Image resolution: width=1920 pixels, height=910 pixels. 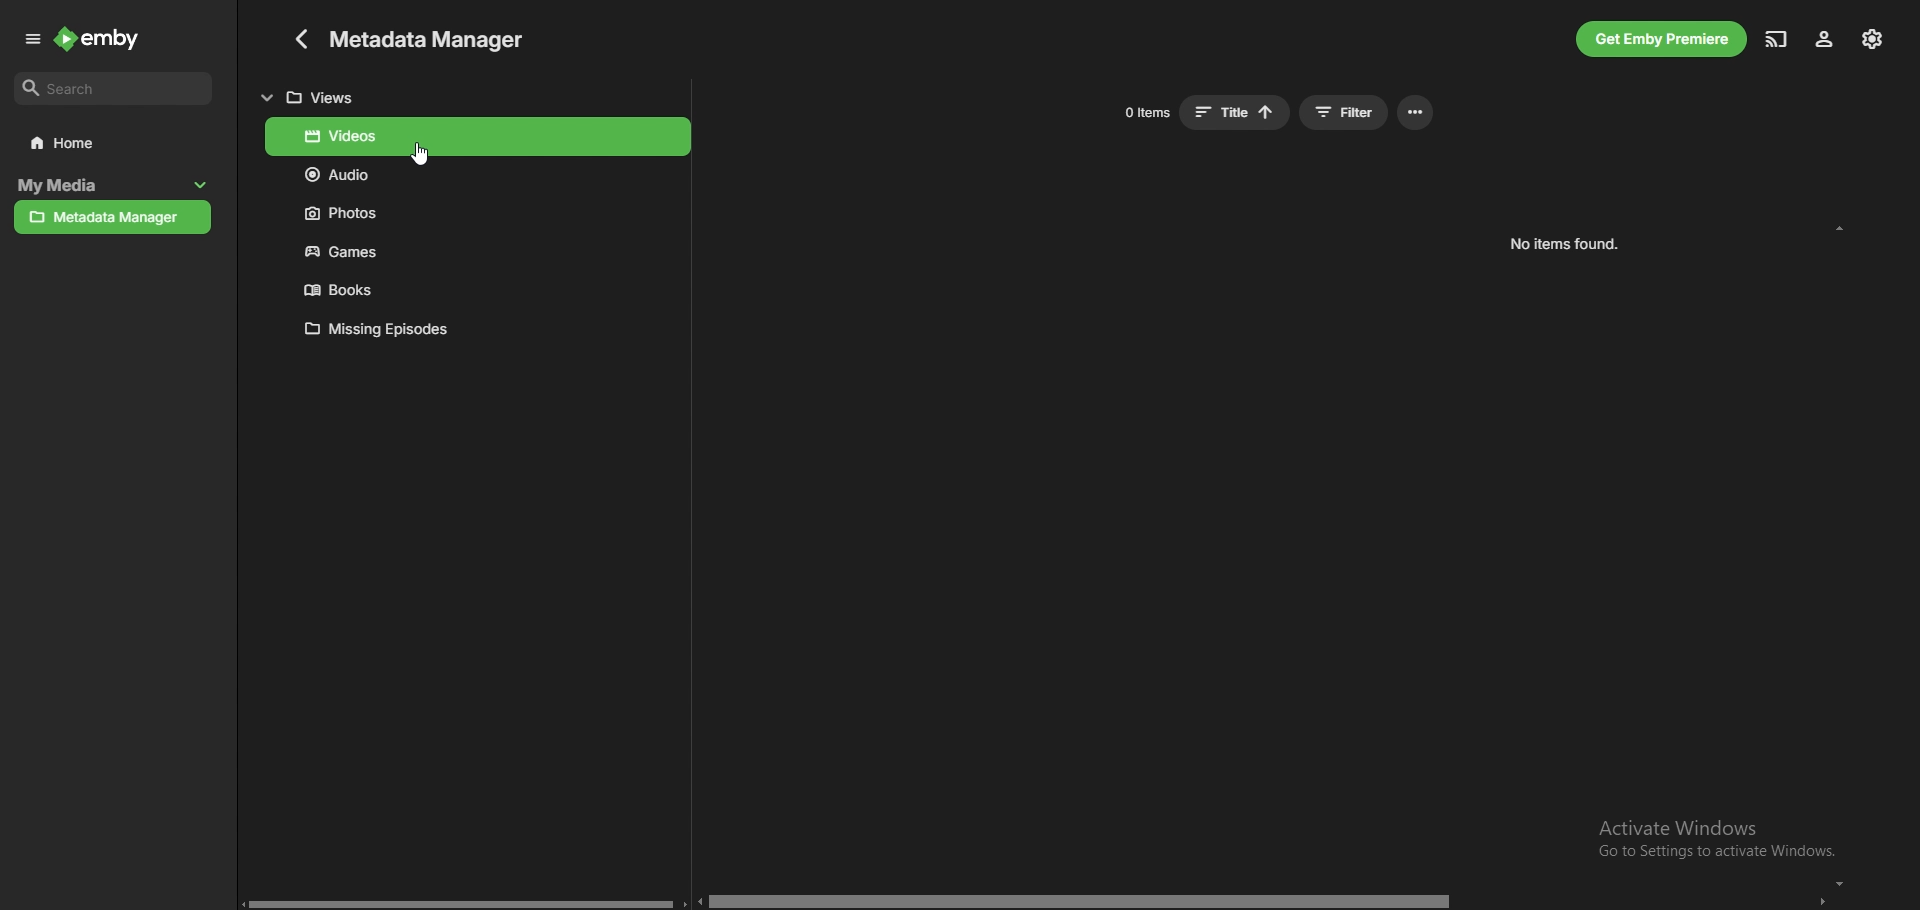 I want to click on go right, so click(x=1823, y=902).